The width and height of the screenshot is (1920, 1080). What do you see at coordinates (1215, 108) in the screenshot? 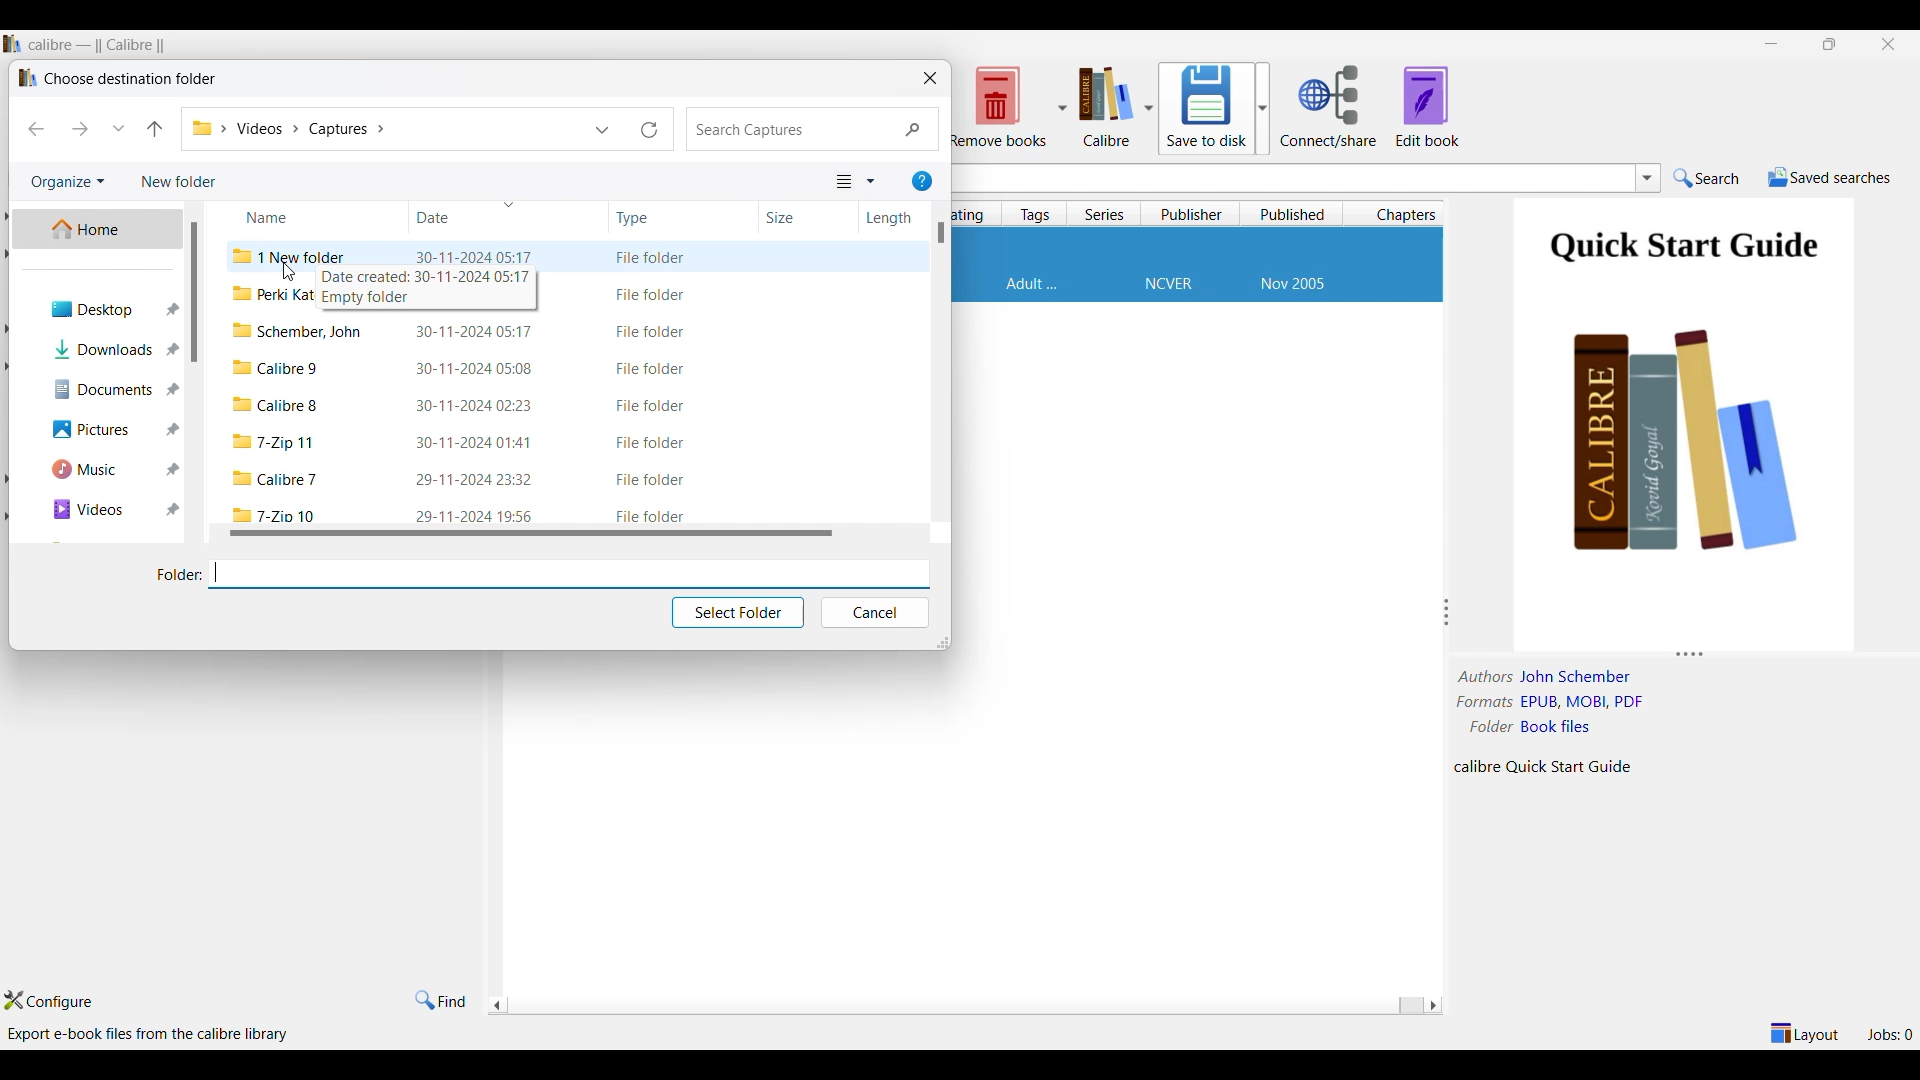
I see `Save options` at bounding box center [1215, 108].